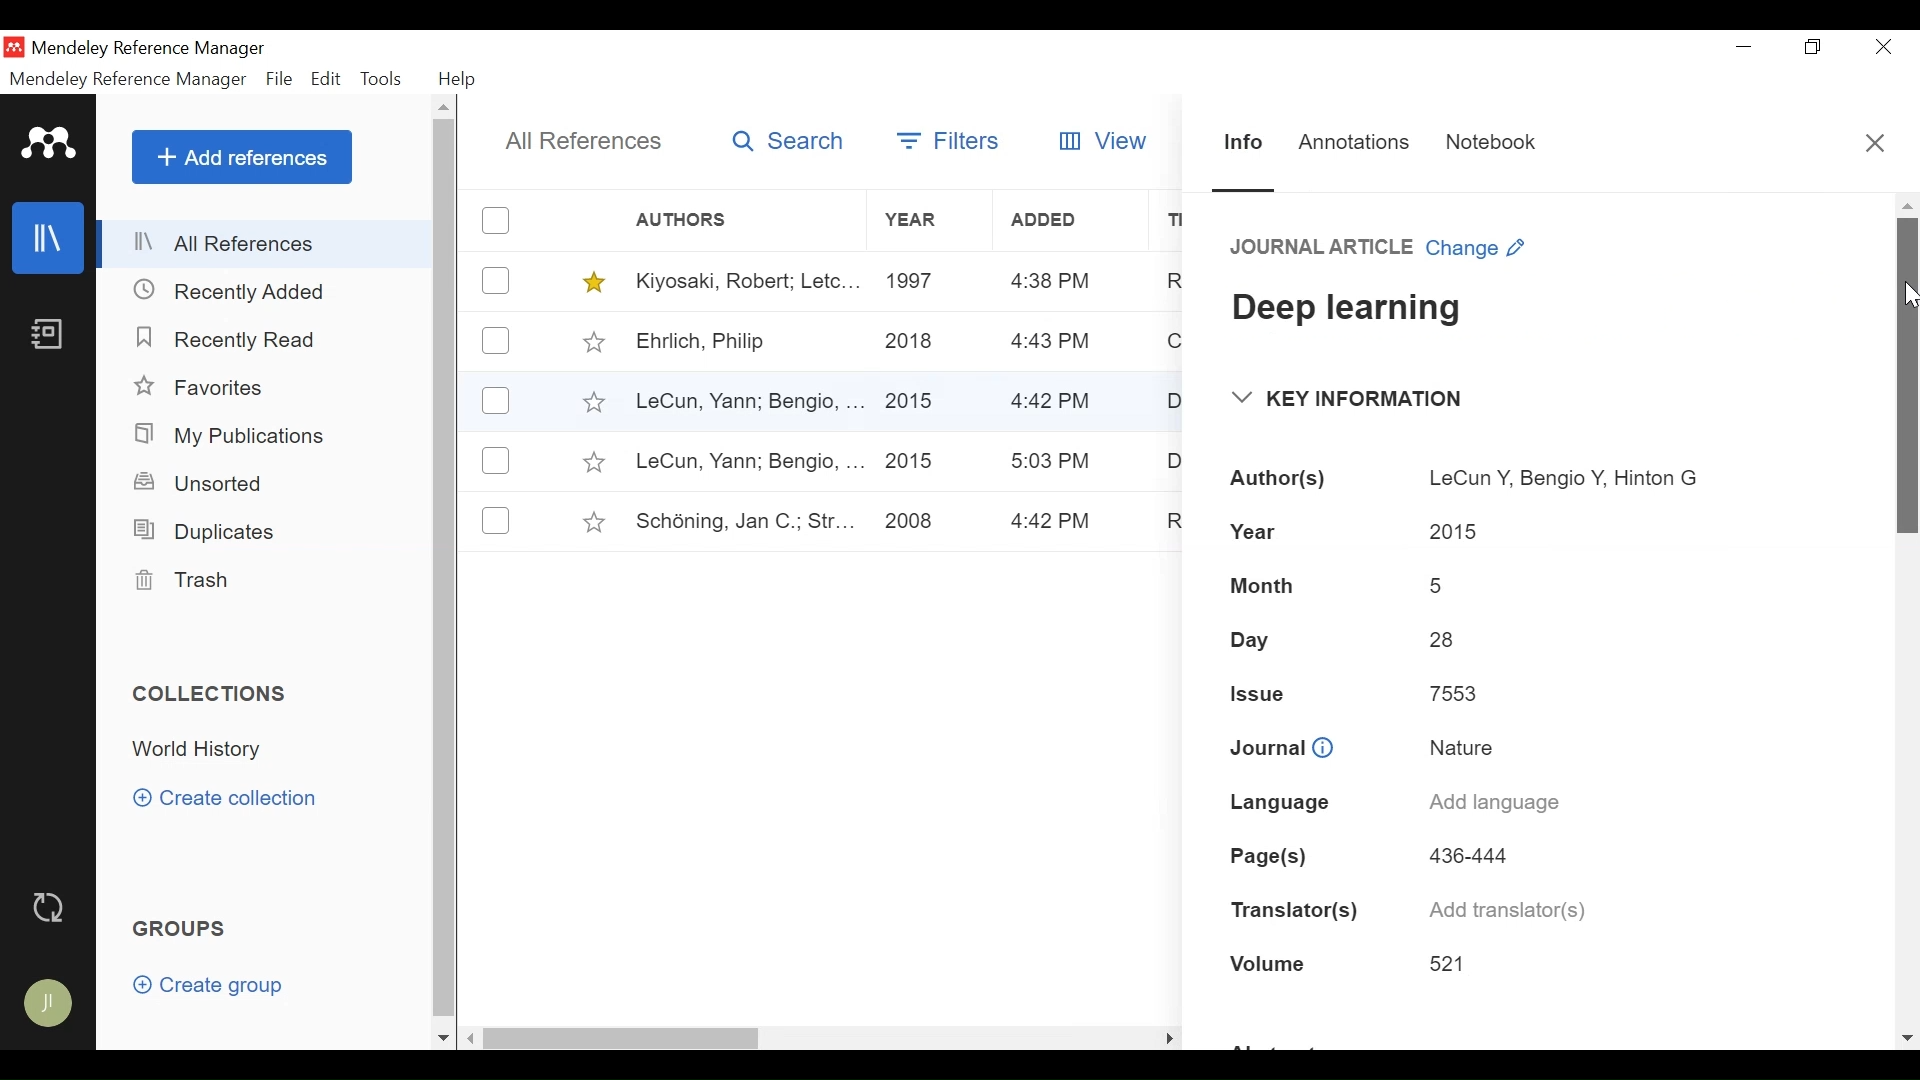 This screenshot has width=1920, height=1080. I want to click on Avatar, so click(50, 1005).